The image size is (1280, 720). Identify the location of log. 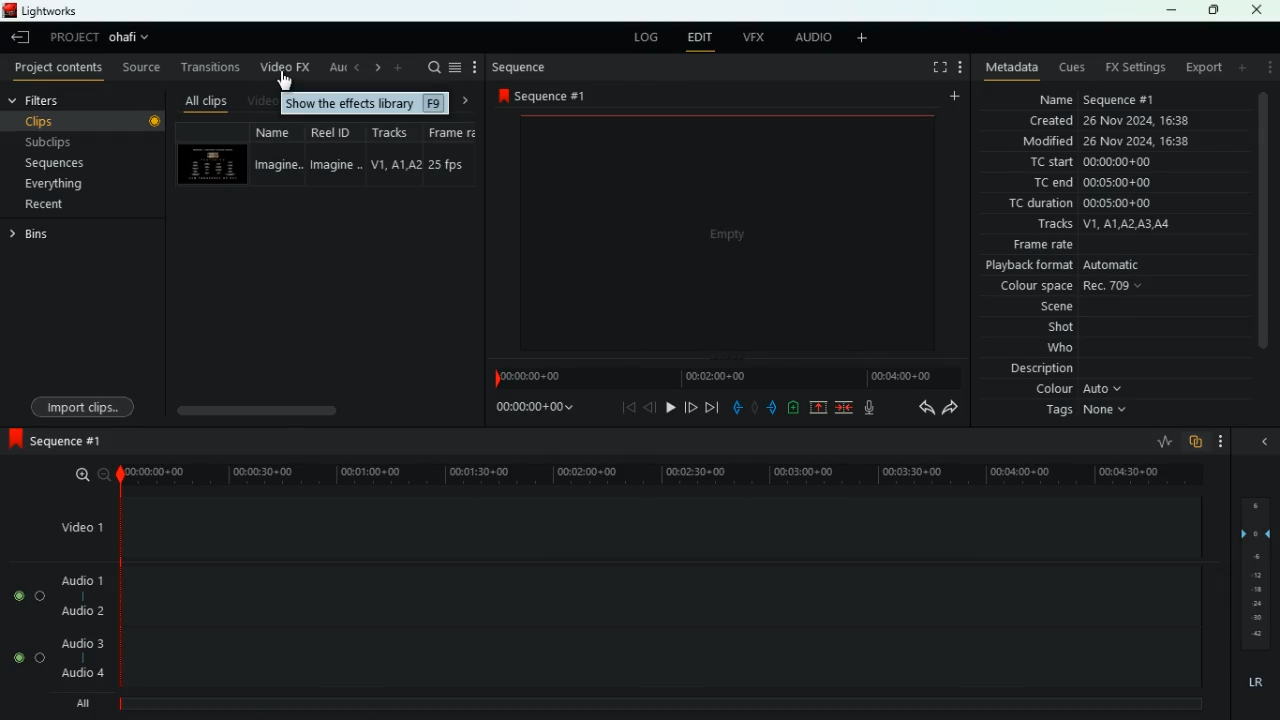
(646, 36).